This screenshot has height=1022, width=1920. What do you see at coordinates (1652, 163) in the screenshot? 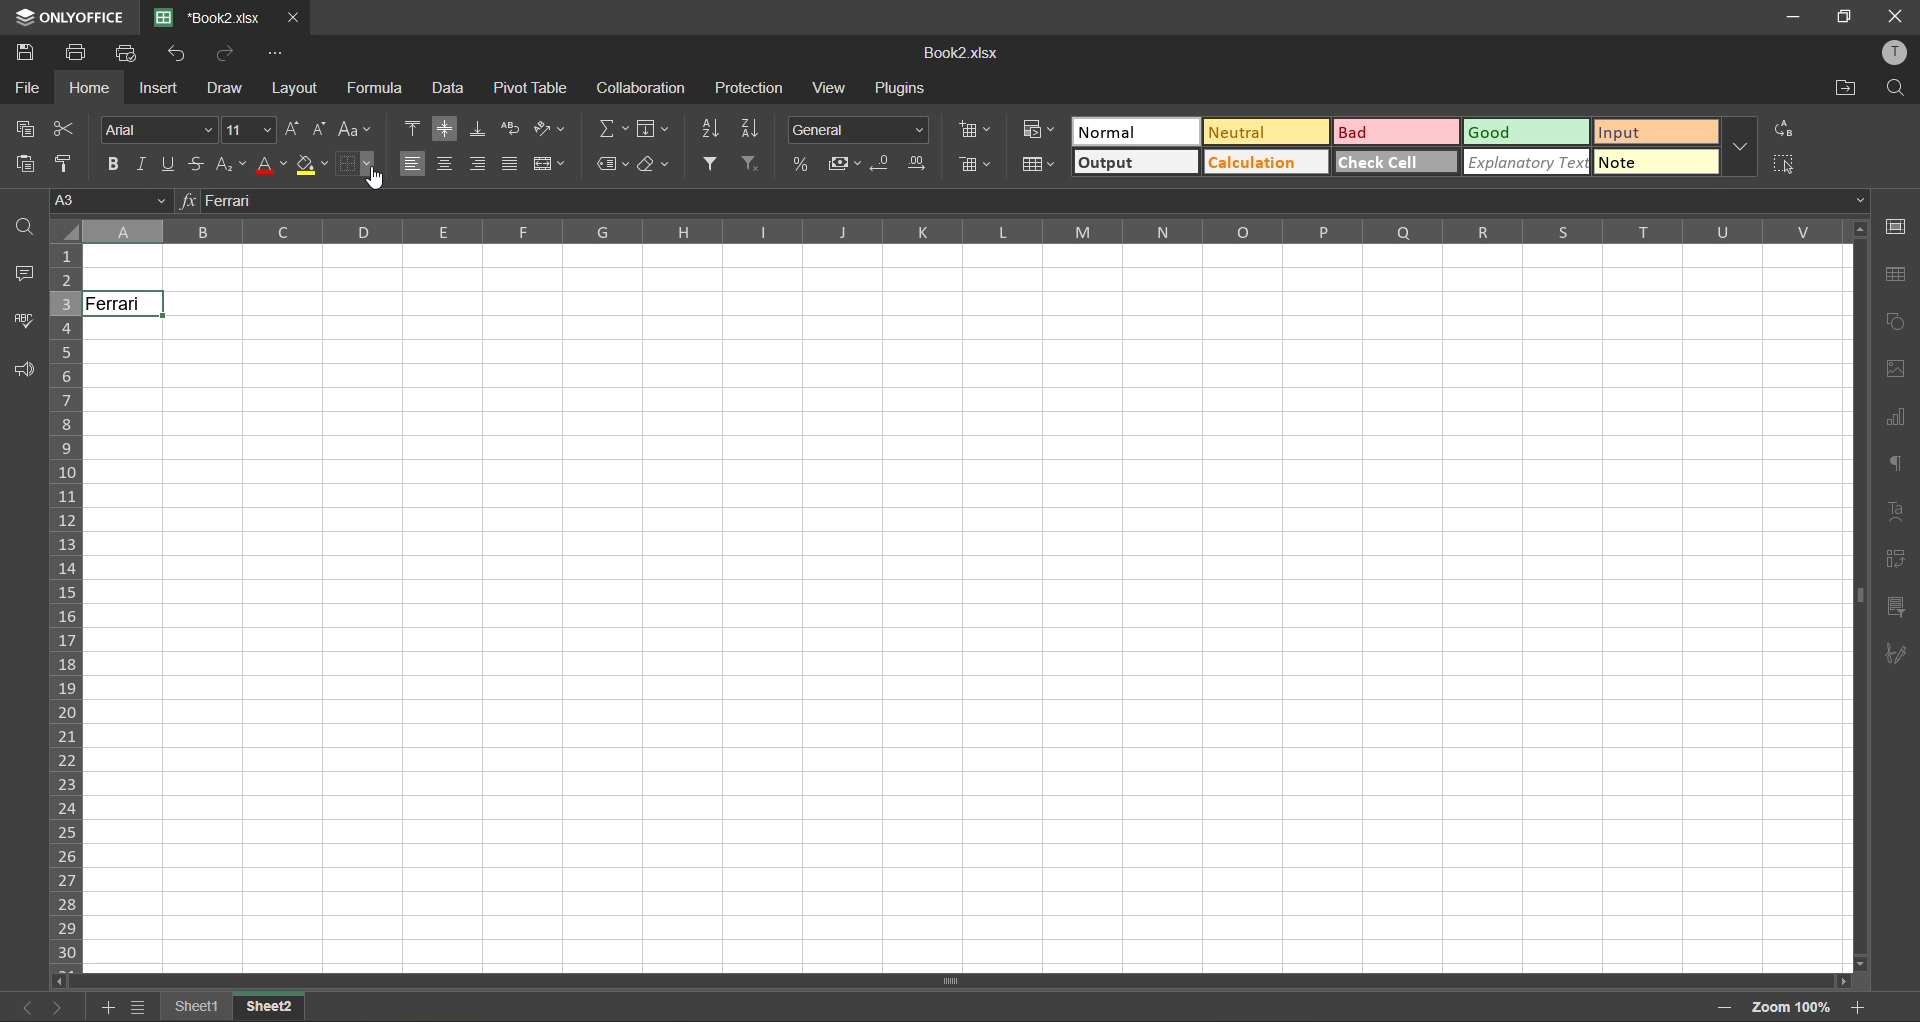
I see `note` at bounding box center [1652, 163].